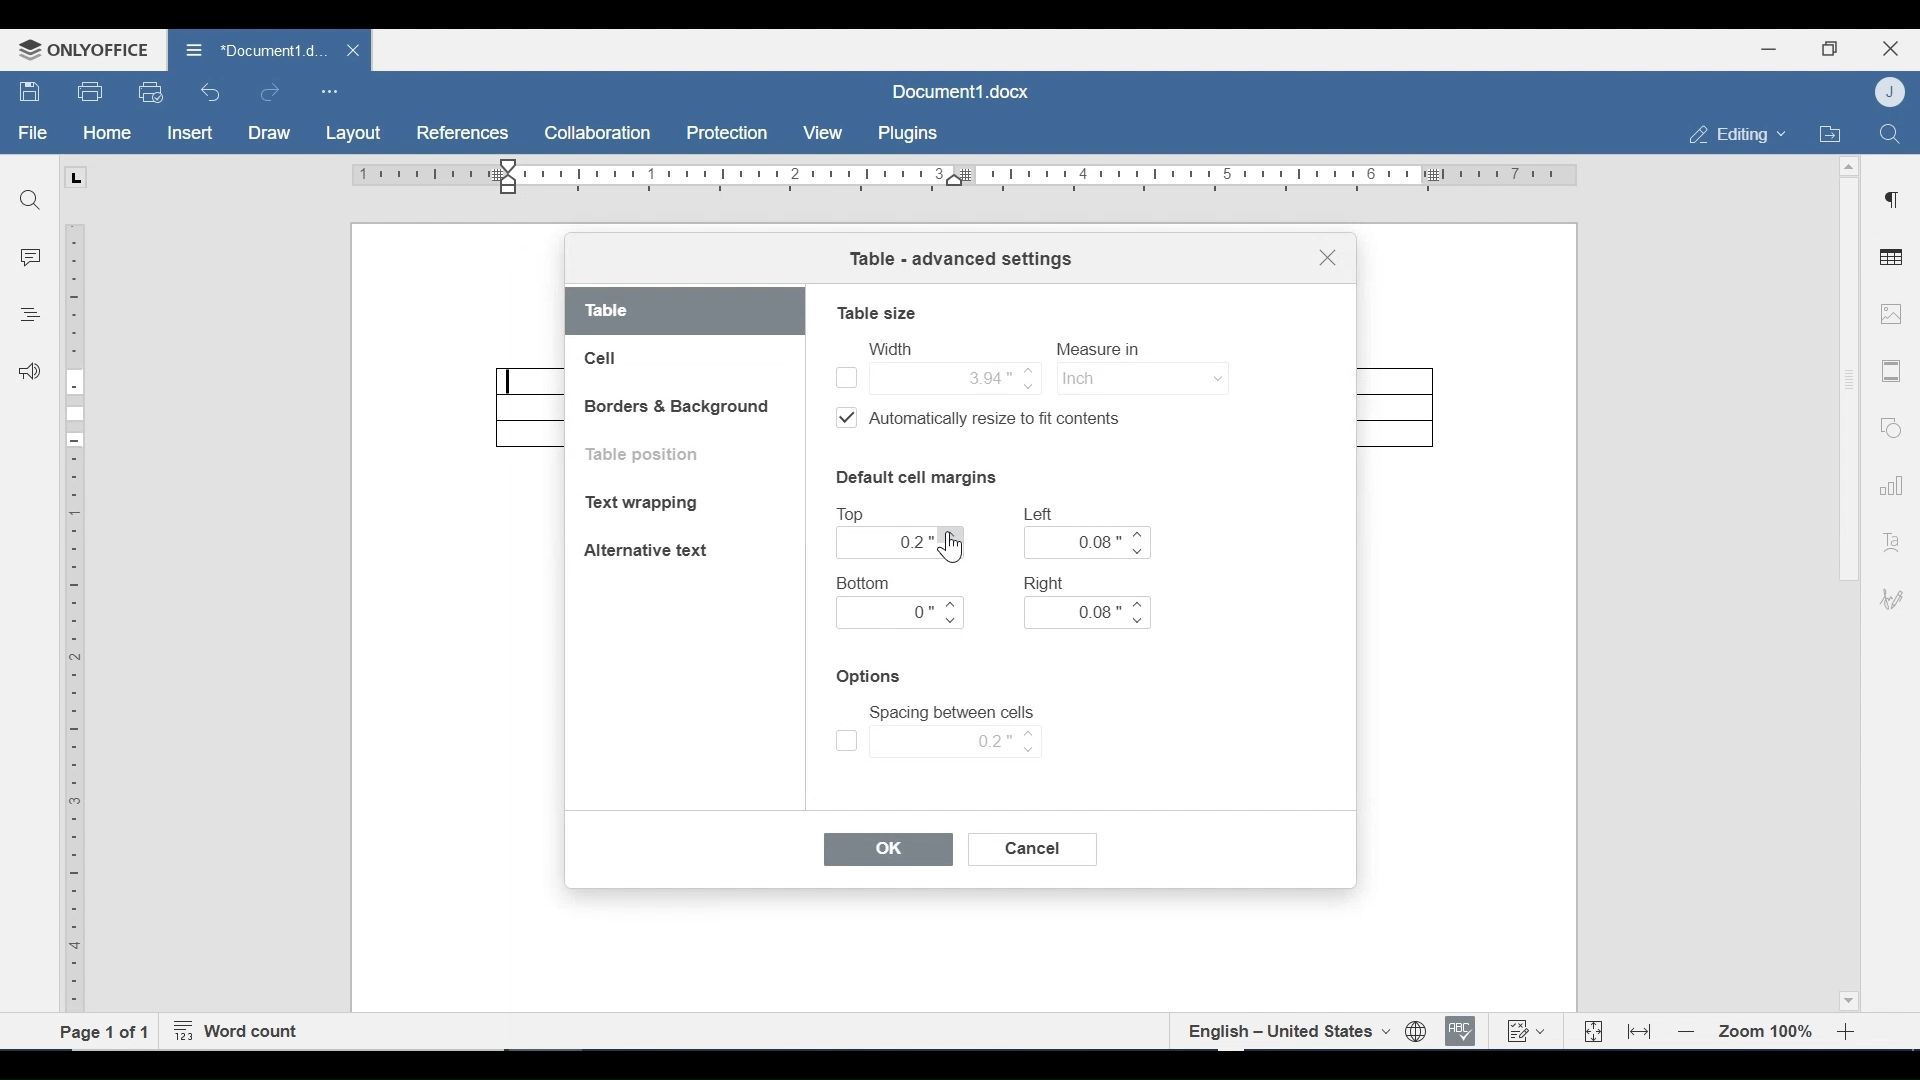 Image resolution: width=1920 pixels, height=1080 pixels. I want to click on Table, so click(686, 312).